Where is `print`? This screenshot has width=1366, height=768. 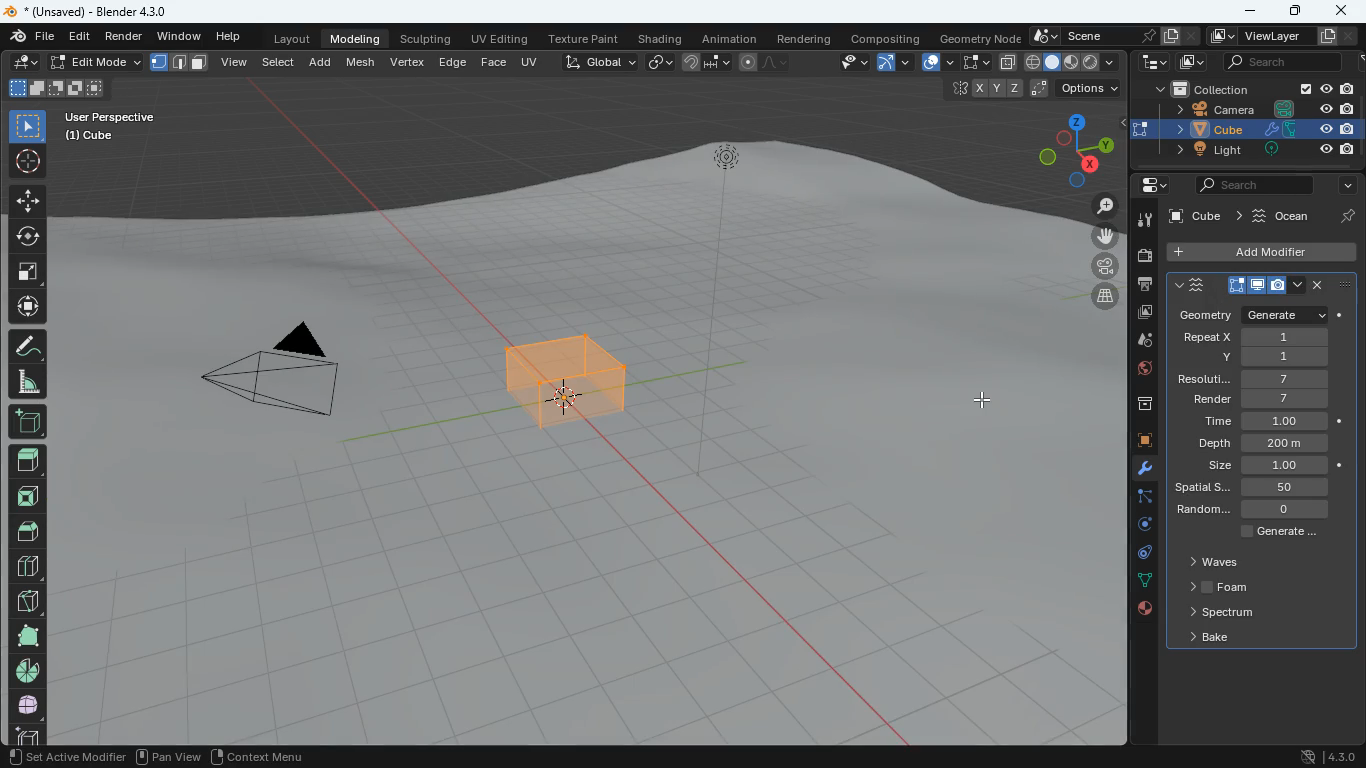 print is located at coordinates (1140, 286).